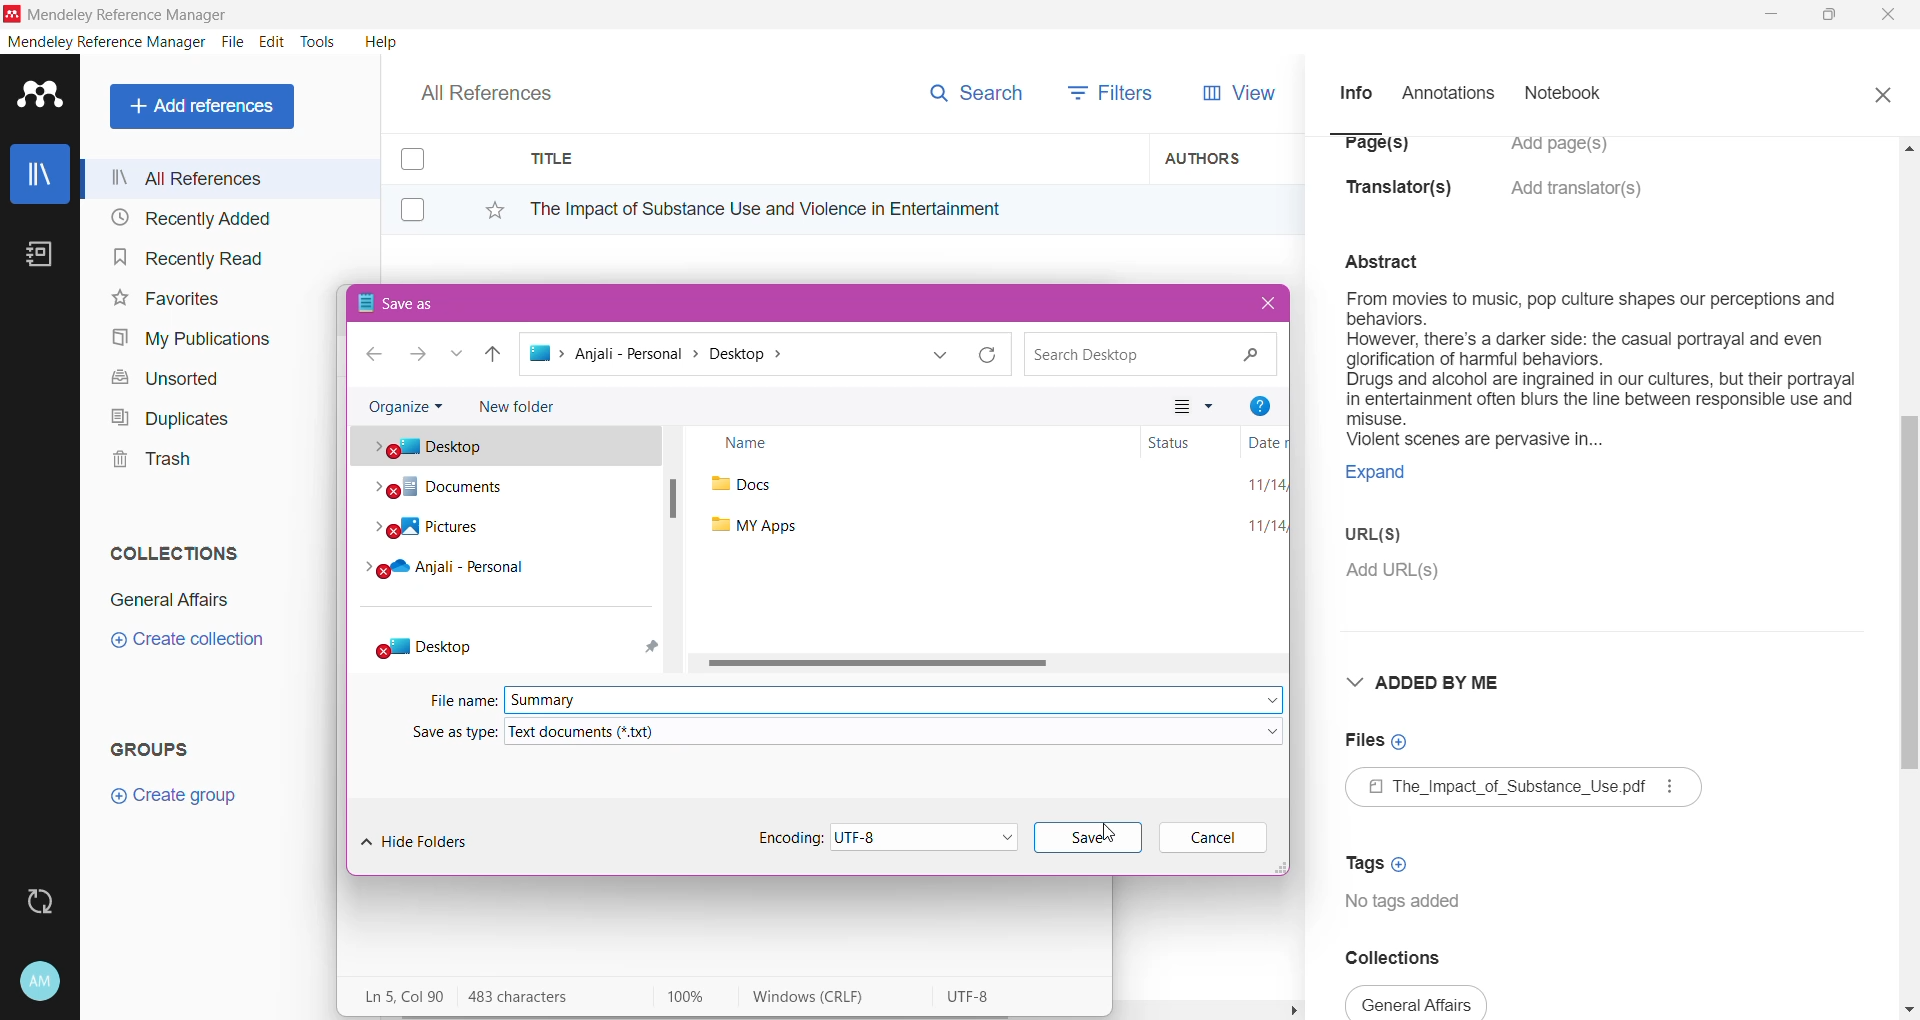  Describe the element at coordinates (1178, 442) in the screenshot. I see `Status` at that location.